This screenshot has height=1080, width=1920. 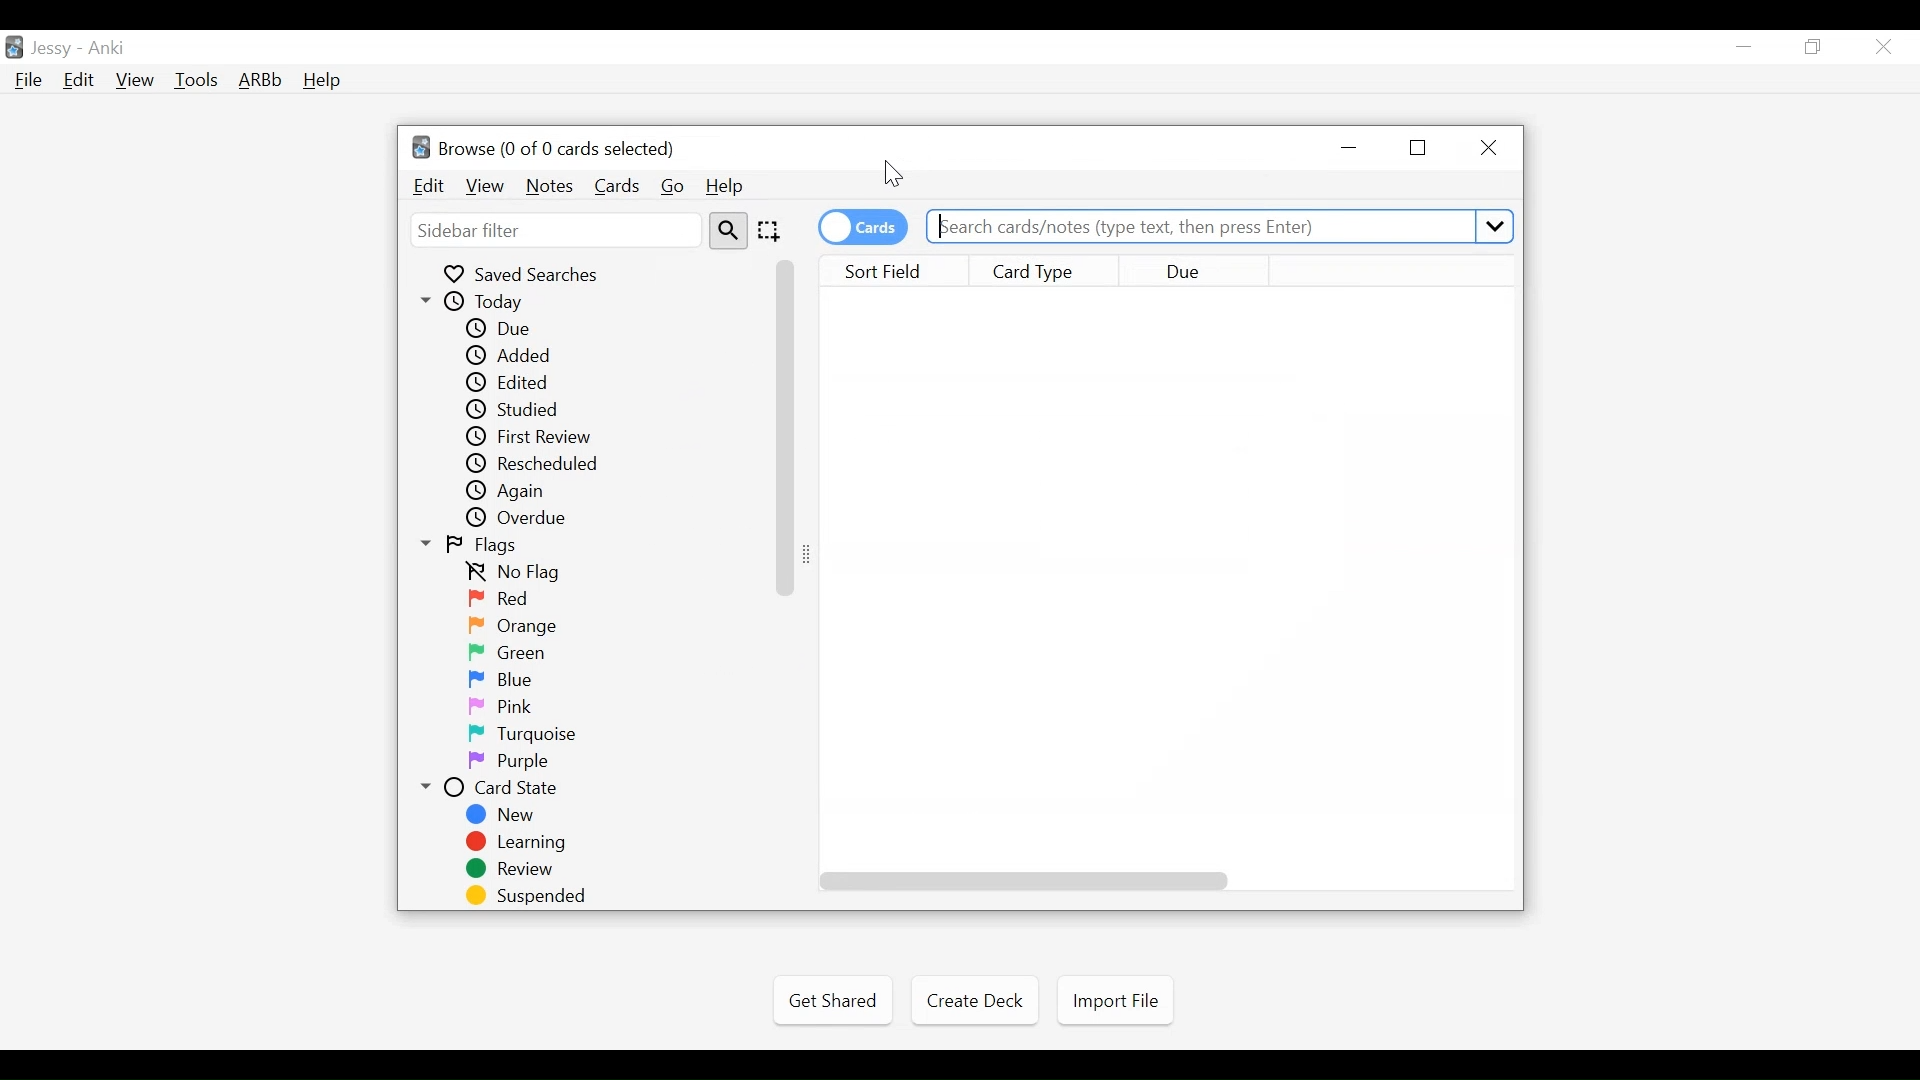 I want to click on Edited, so click(x=517, y=382).